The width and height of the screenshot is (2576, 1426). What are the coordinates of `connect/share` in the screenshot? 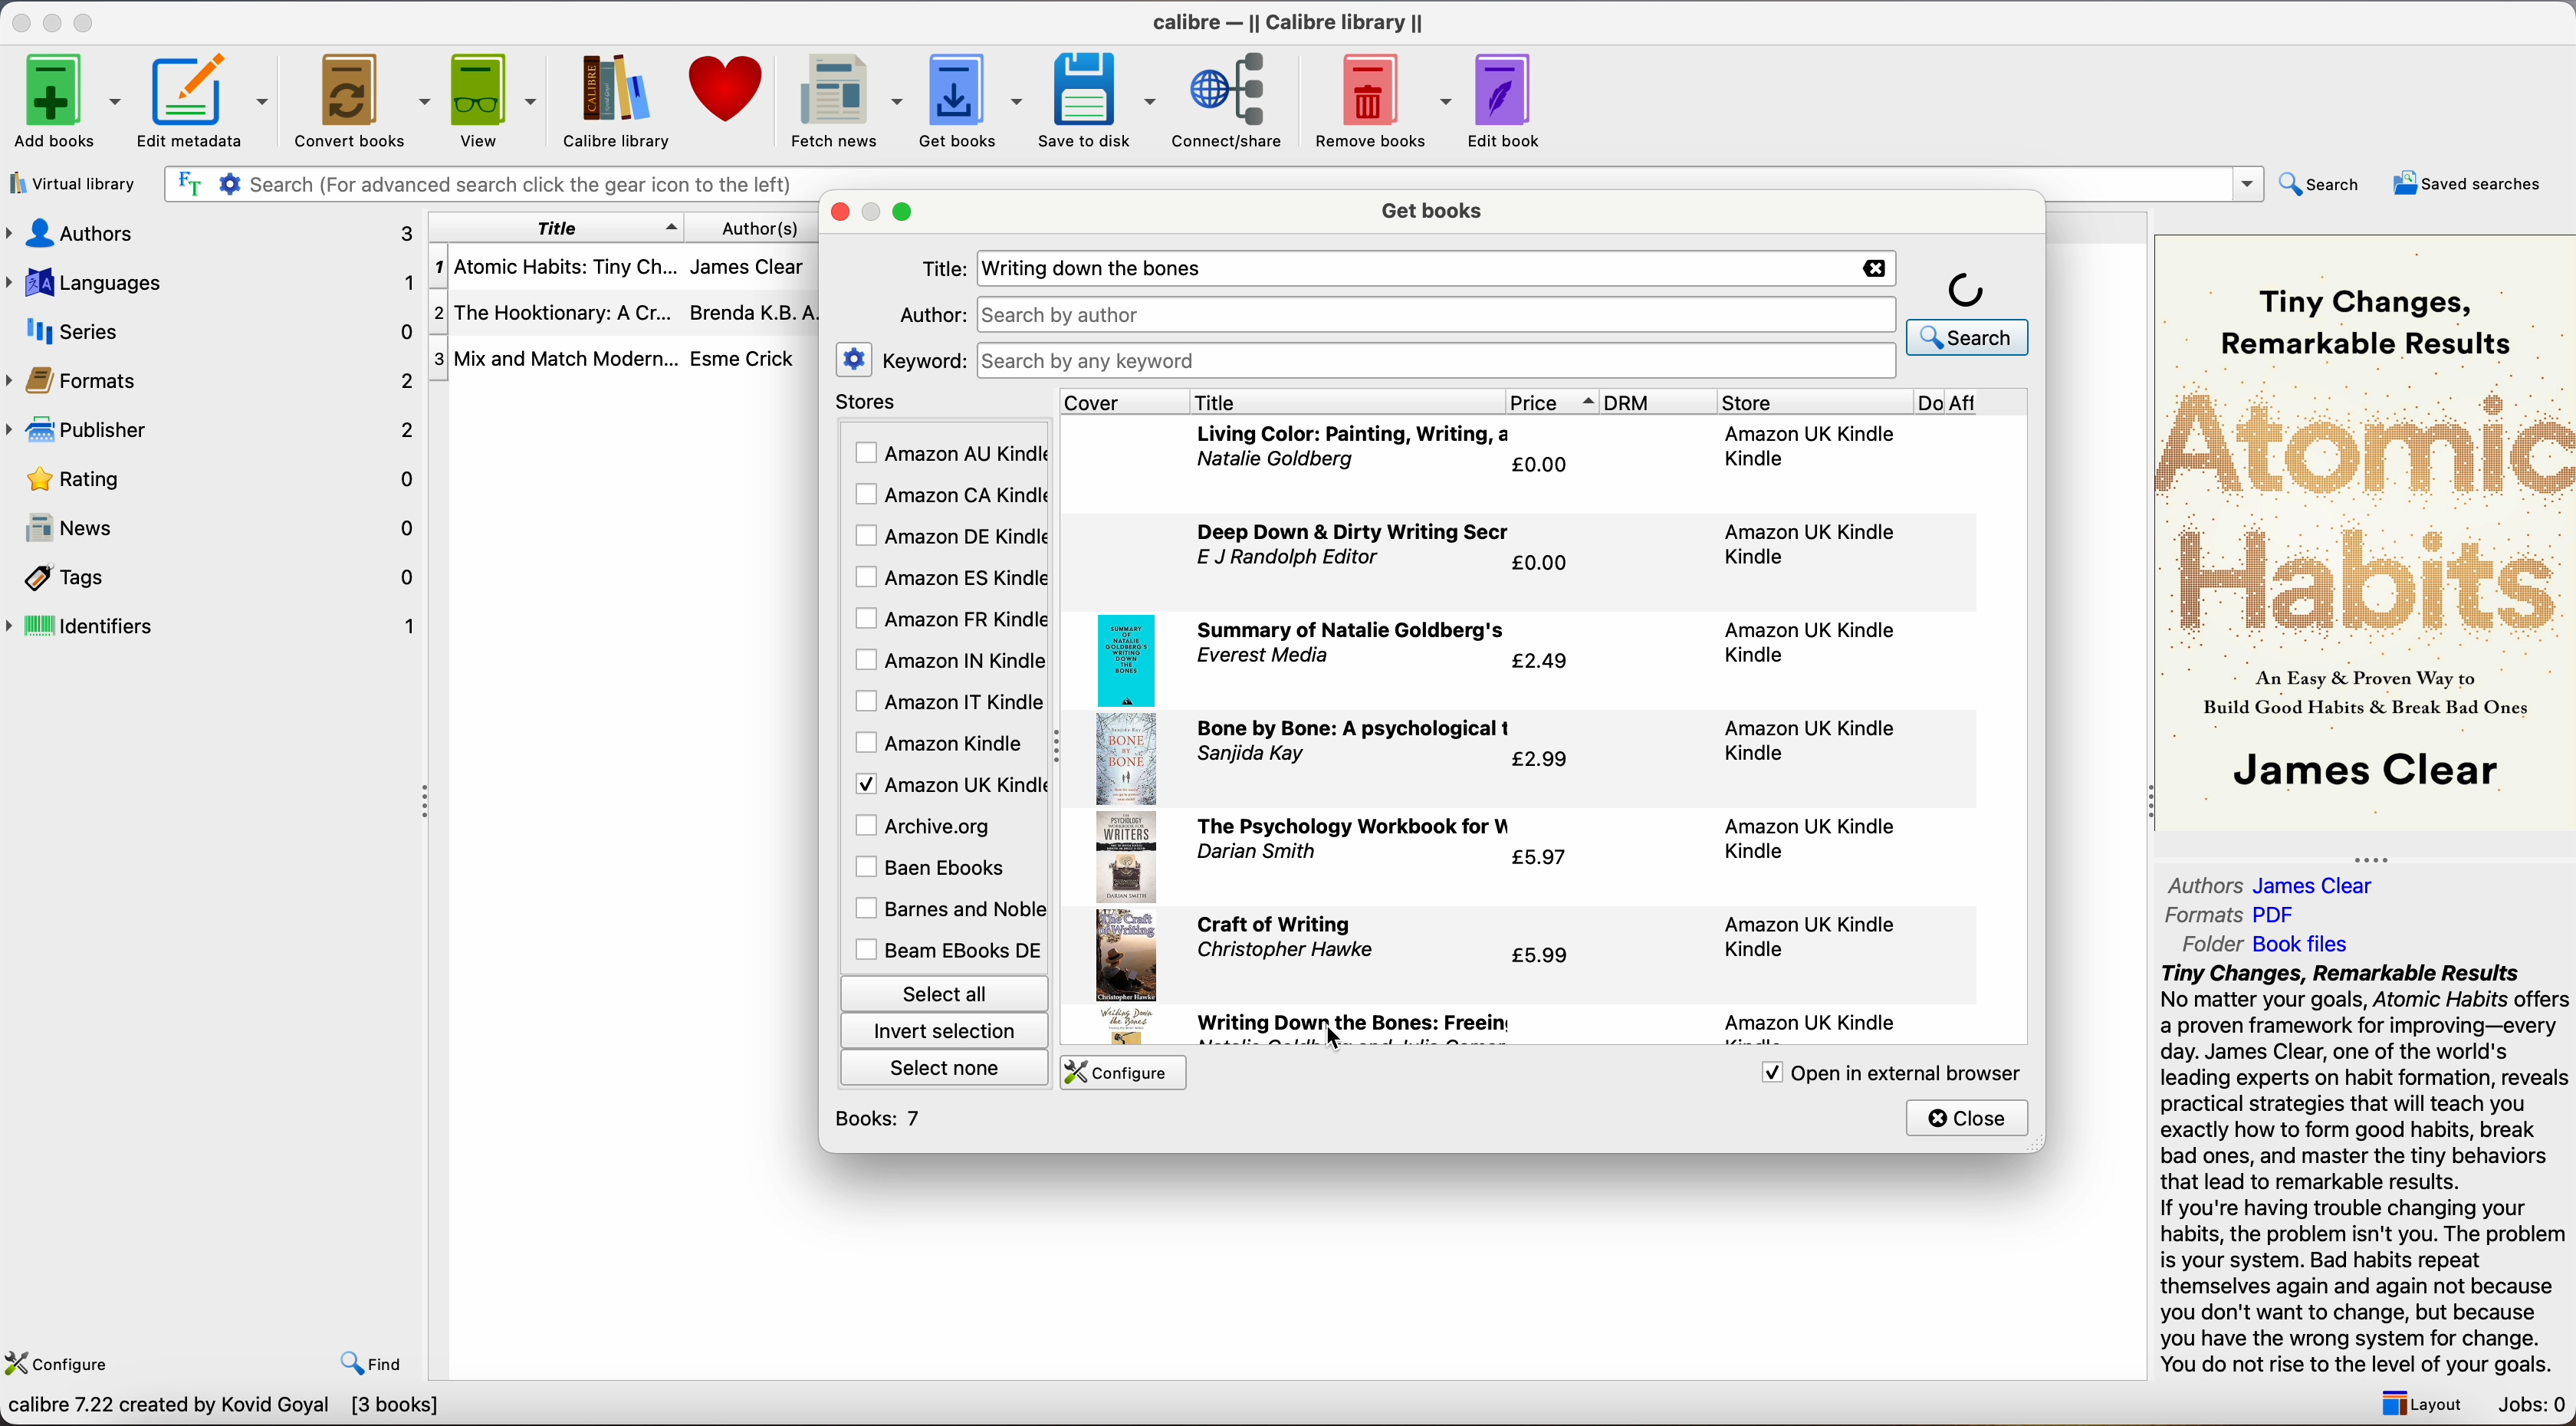 It's located at (1235, 99).